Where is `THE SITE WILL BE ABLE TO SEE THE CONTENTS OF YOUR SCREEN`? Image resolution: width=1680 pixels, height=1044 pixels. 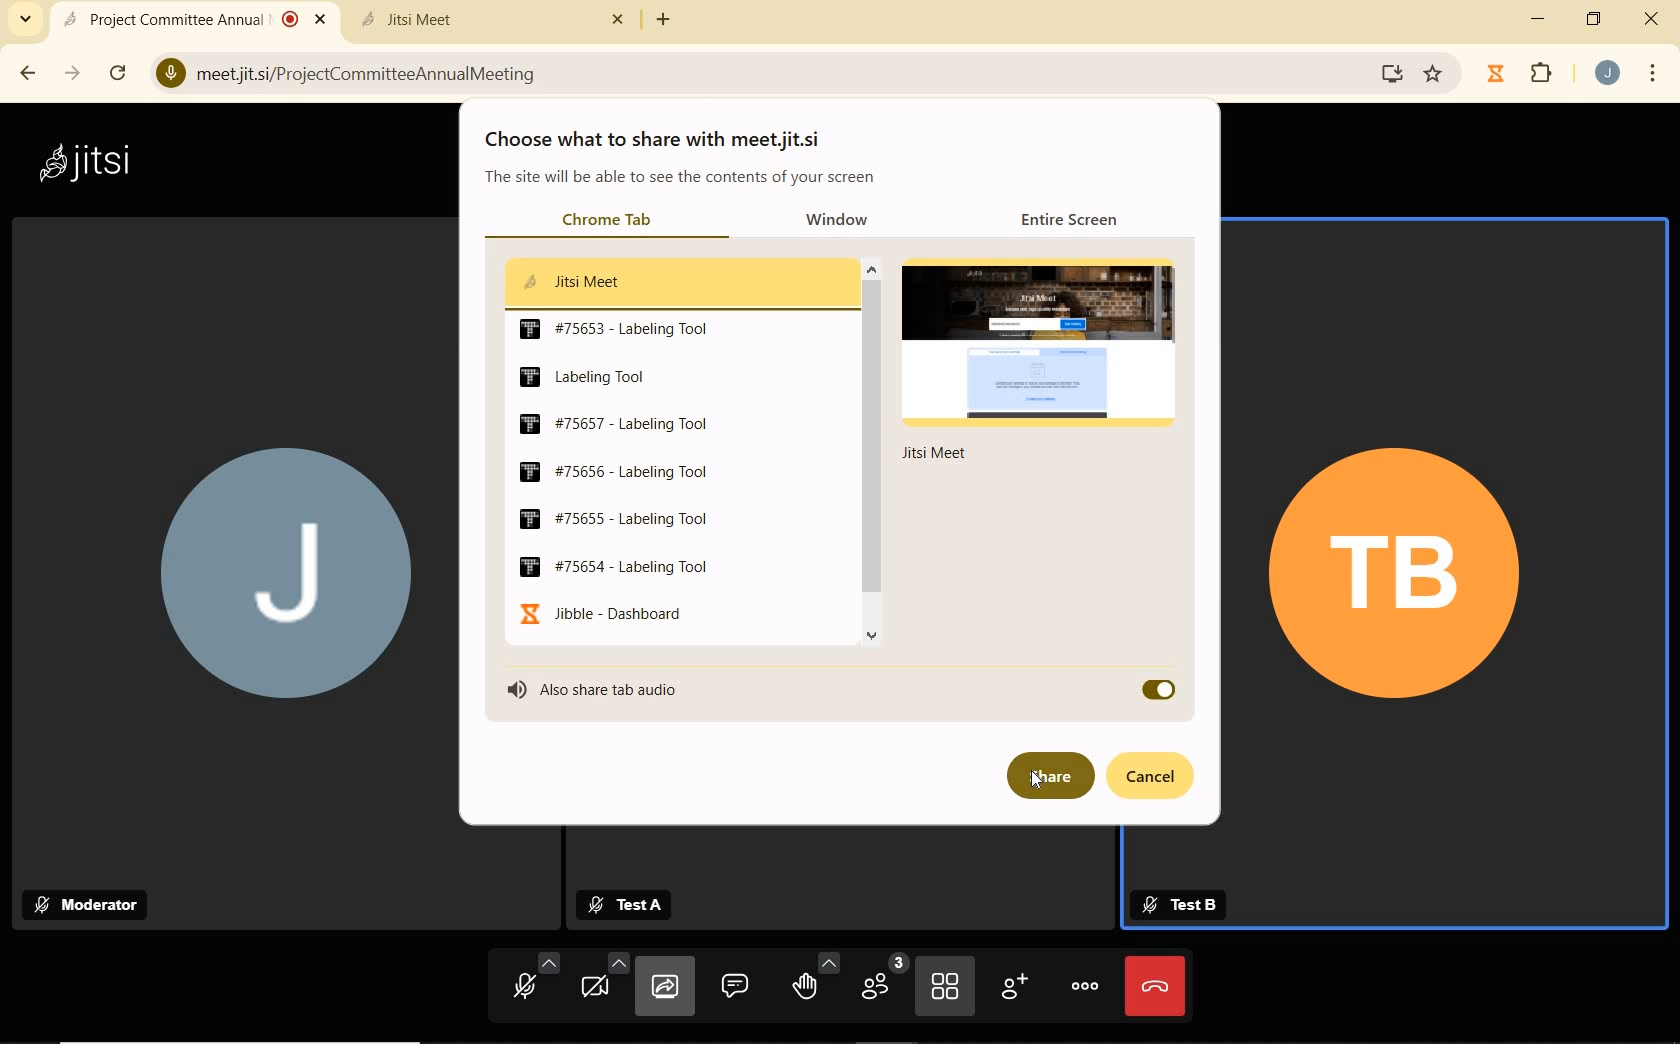 THE SITE WILL BE ABLE TO SEE THE CONTENTS OF YOUR SCREEN is located at coordinates (682, 180).